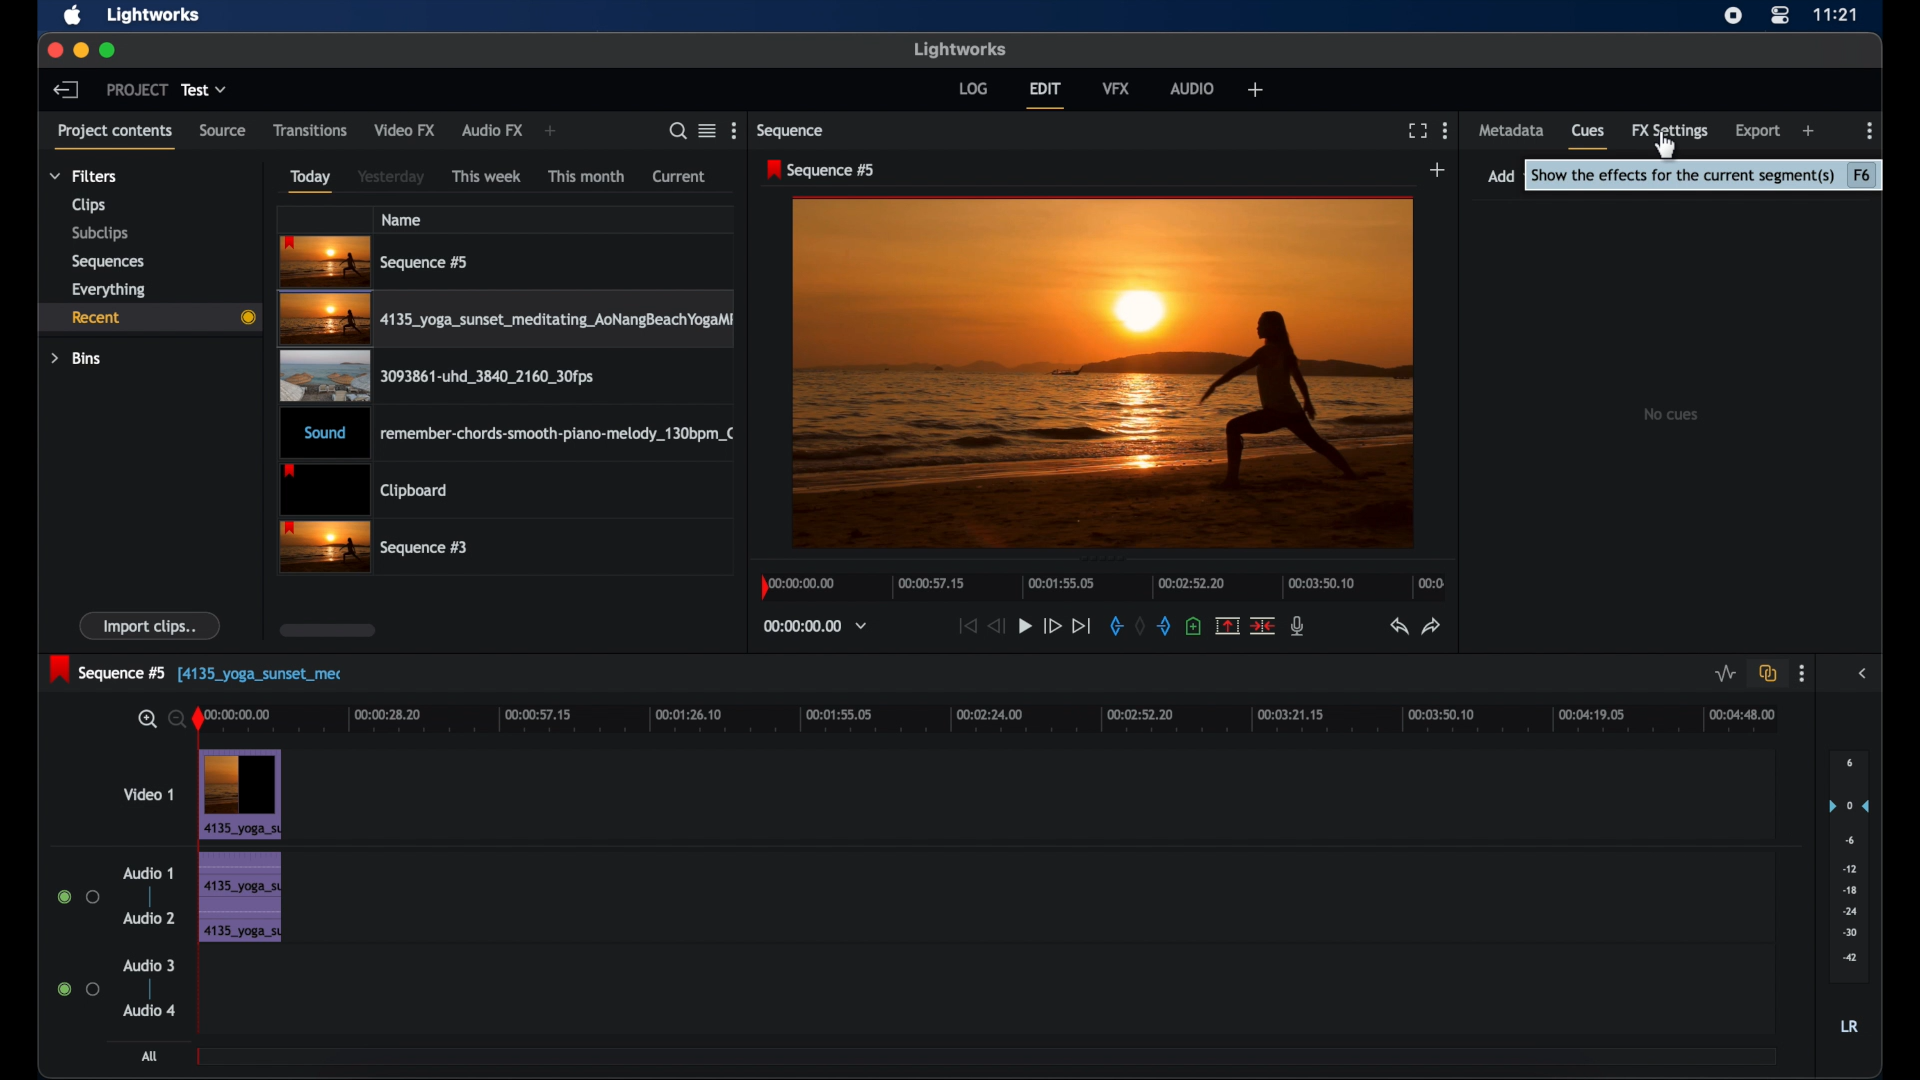  Describe the element at coordinates (510, 435) in the screenshot. I see `audio clip` at that location.